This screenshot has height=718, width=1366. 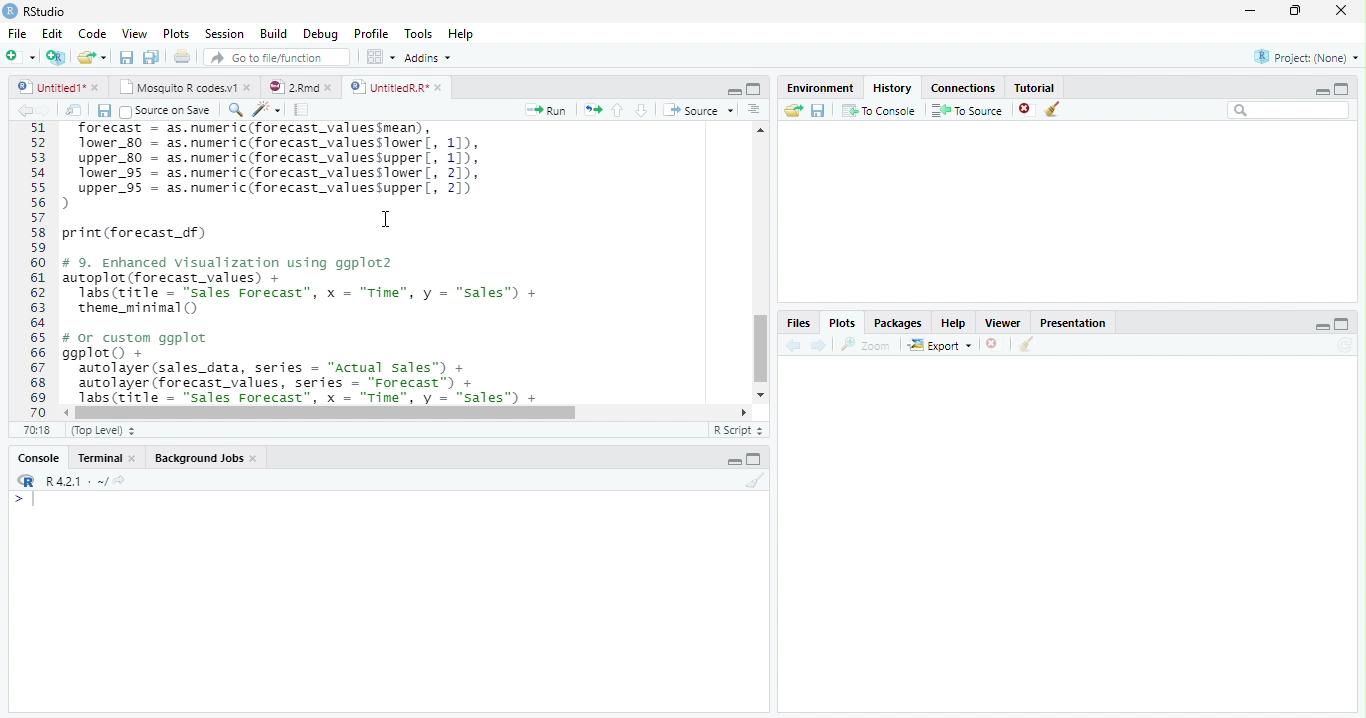 I want to click on Files, so click(x=801, y=323).